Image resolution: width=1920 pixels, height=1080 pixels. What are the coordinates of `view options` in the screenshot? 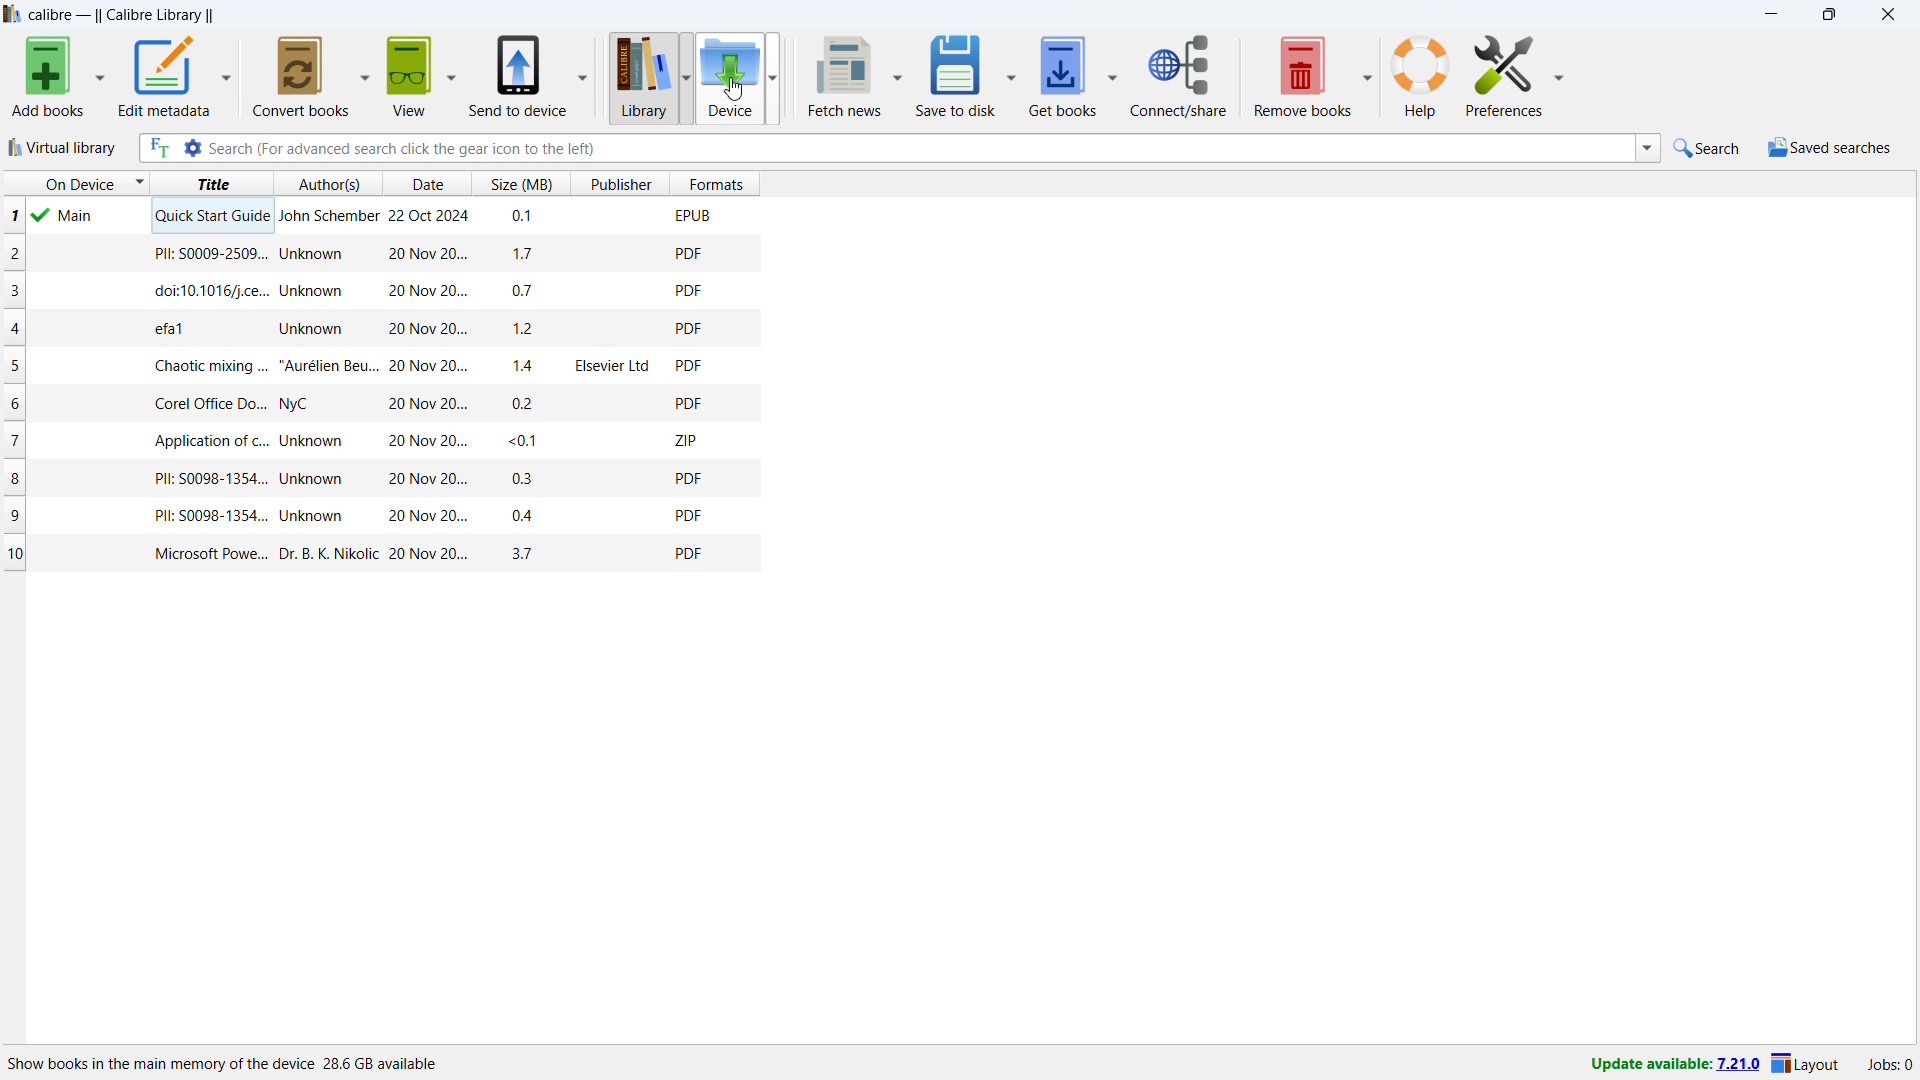 It's located at (450, 72).